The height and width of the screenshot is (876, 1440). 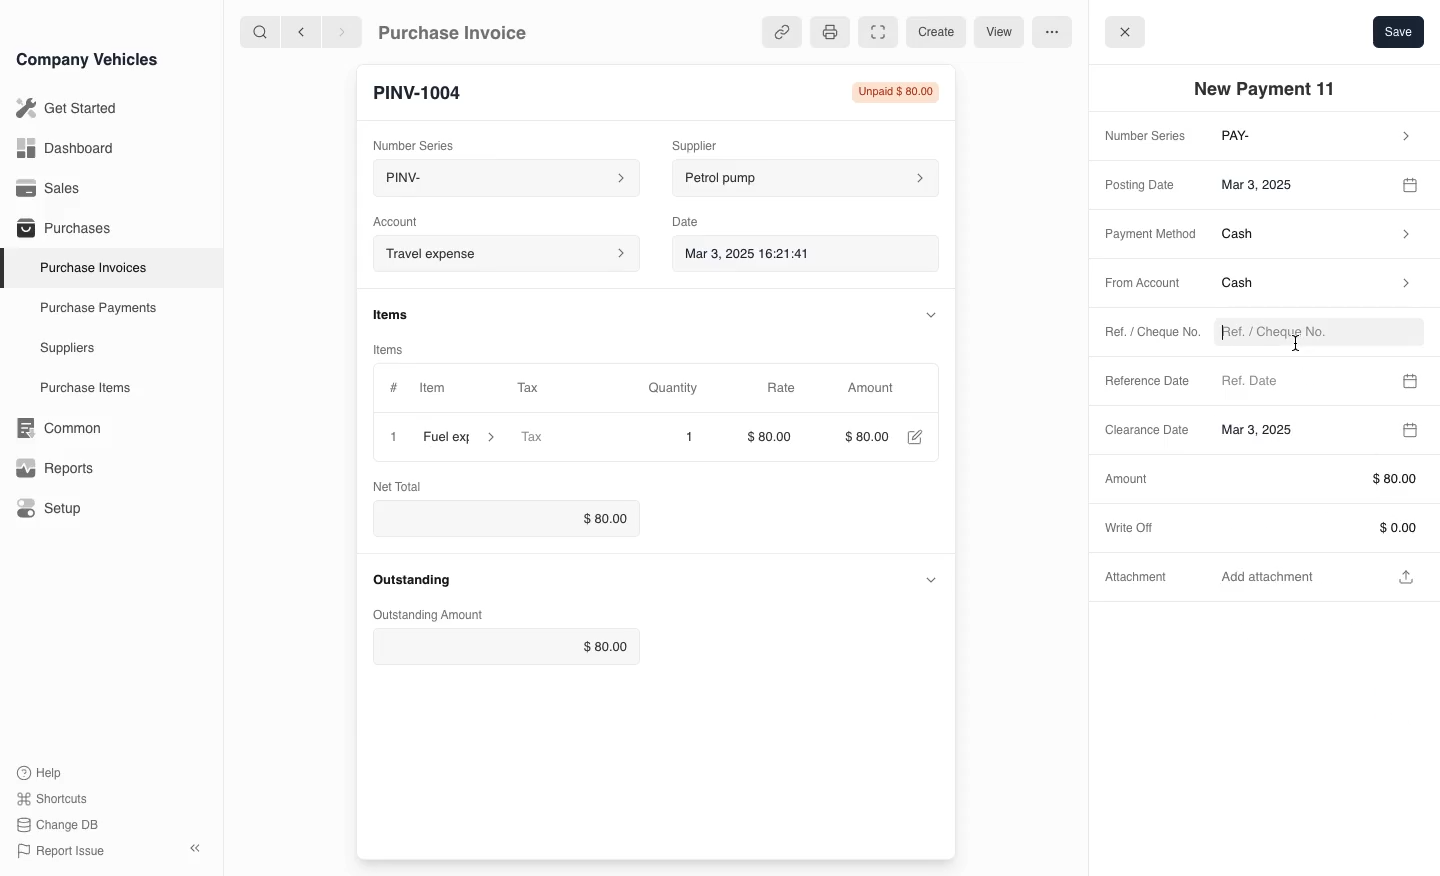 I want to click on calender, so click(x=1408, y=430).